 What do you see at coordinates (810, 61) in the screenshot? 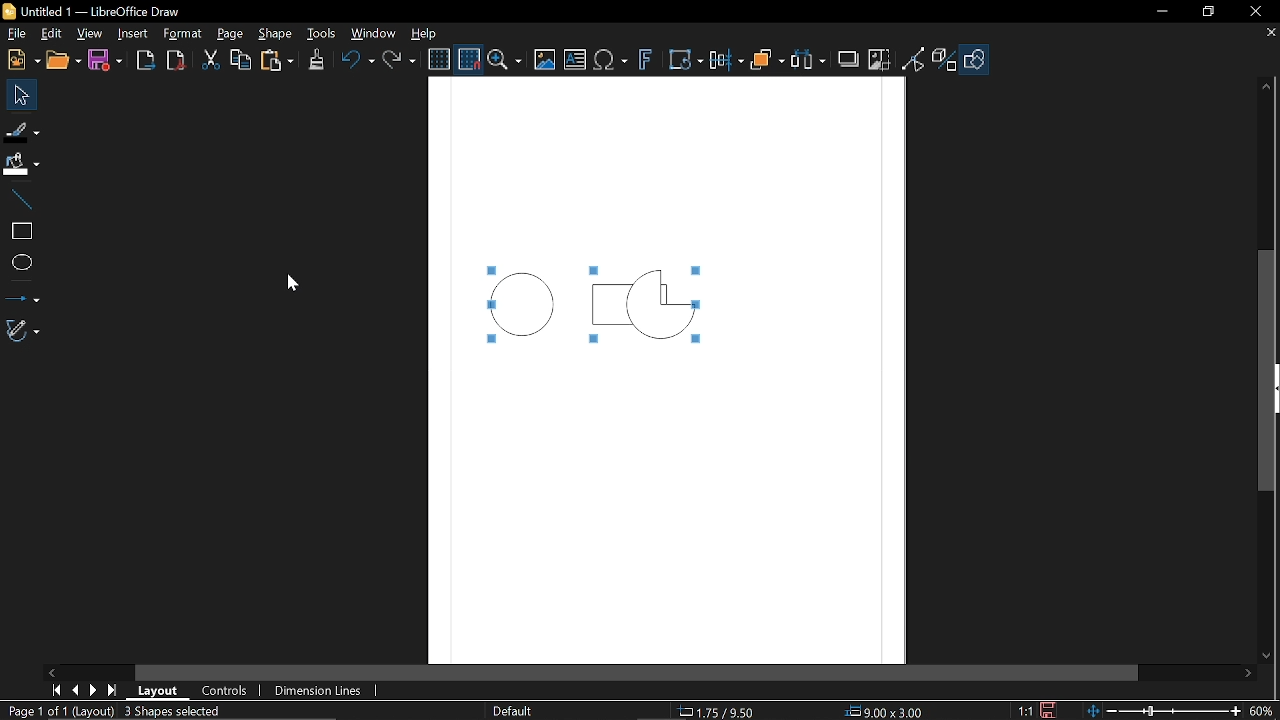
I see `Select at least three objects to distribute` at bounding box center [810, 61].